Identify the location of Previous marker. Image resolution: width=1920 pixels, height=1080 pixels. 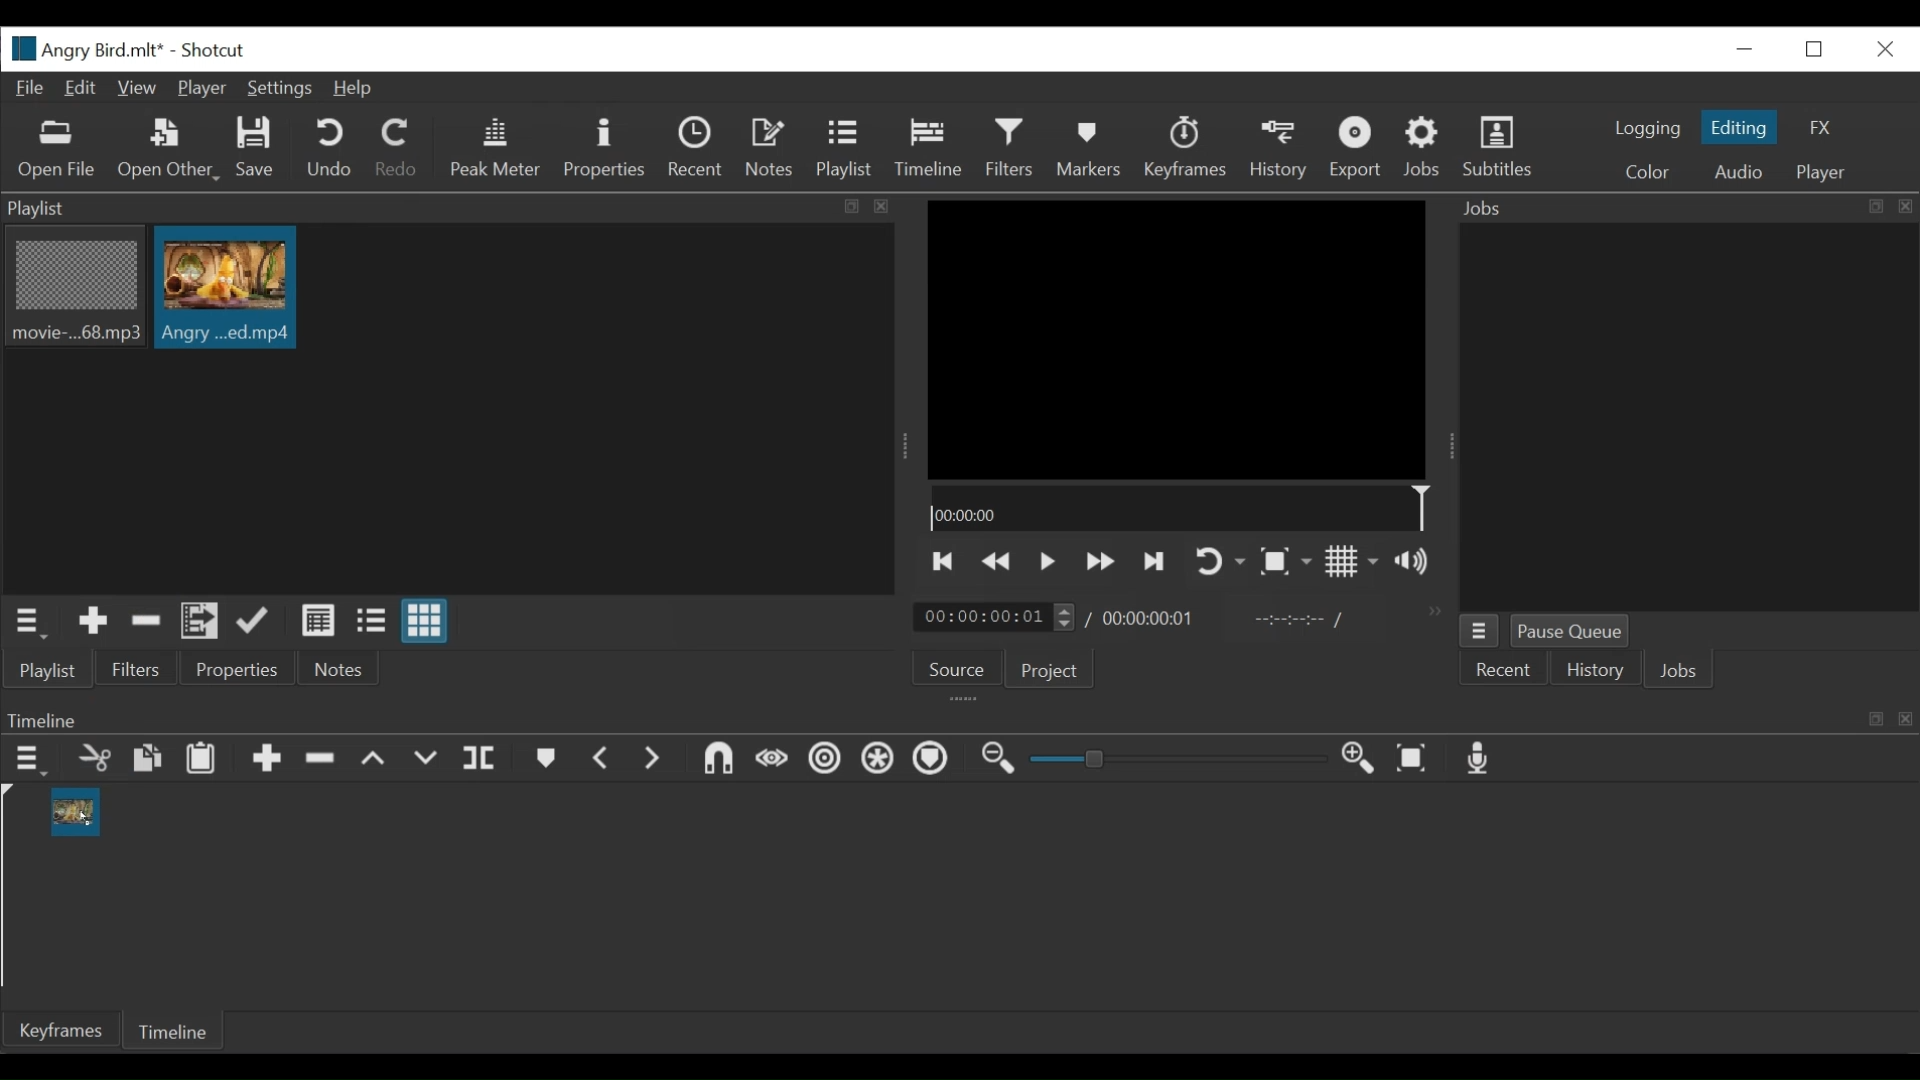
(604, 759).